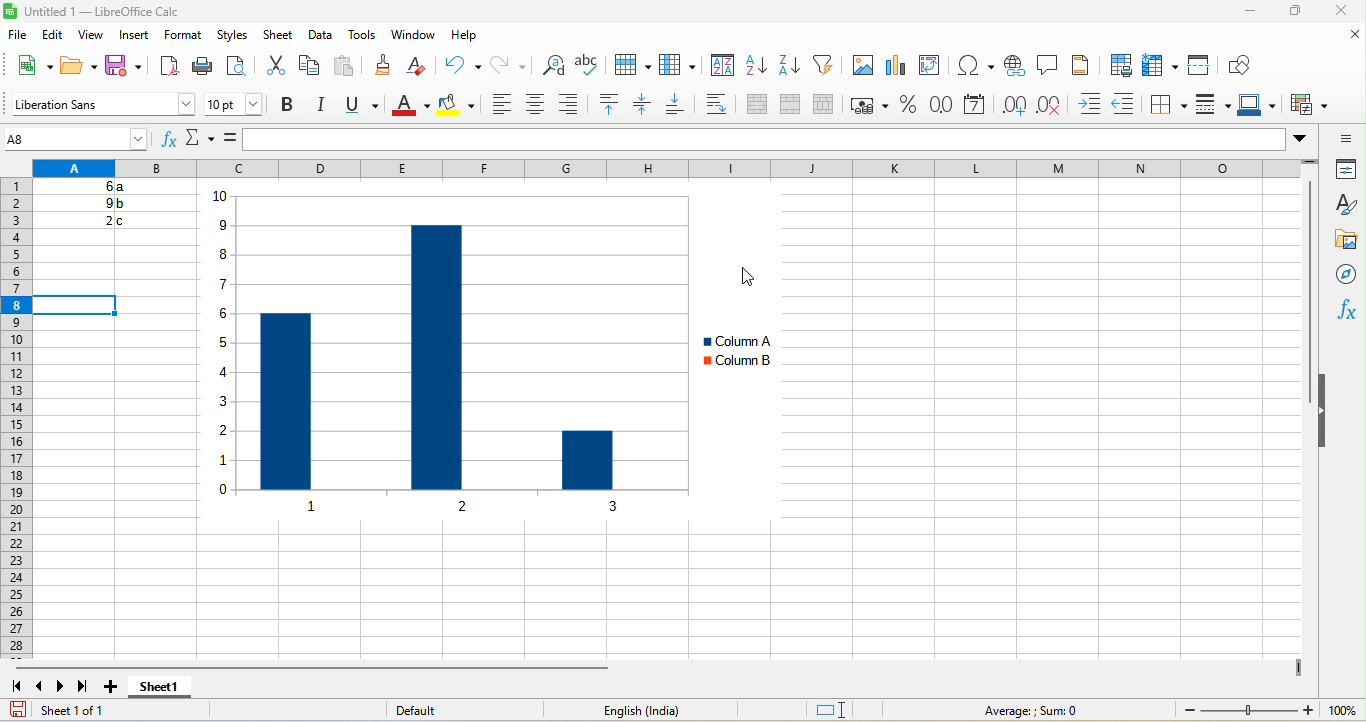 This screenshot has width=1366, height=722. Describe the element at coordinates (1310, 106) in the screenshot. I see `conditional` at that location.